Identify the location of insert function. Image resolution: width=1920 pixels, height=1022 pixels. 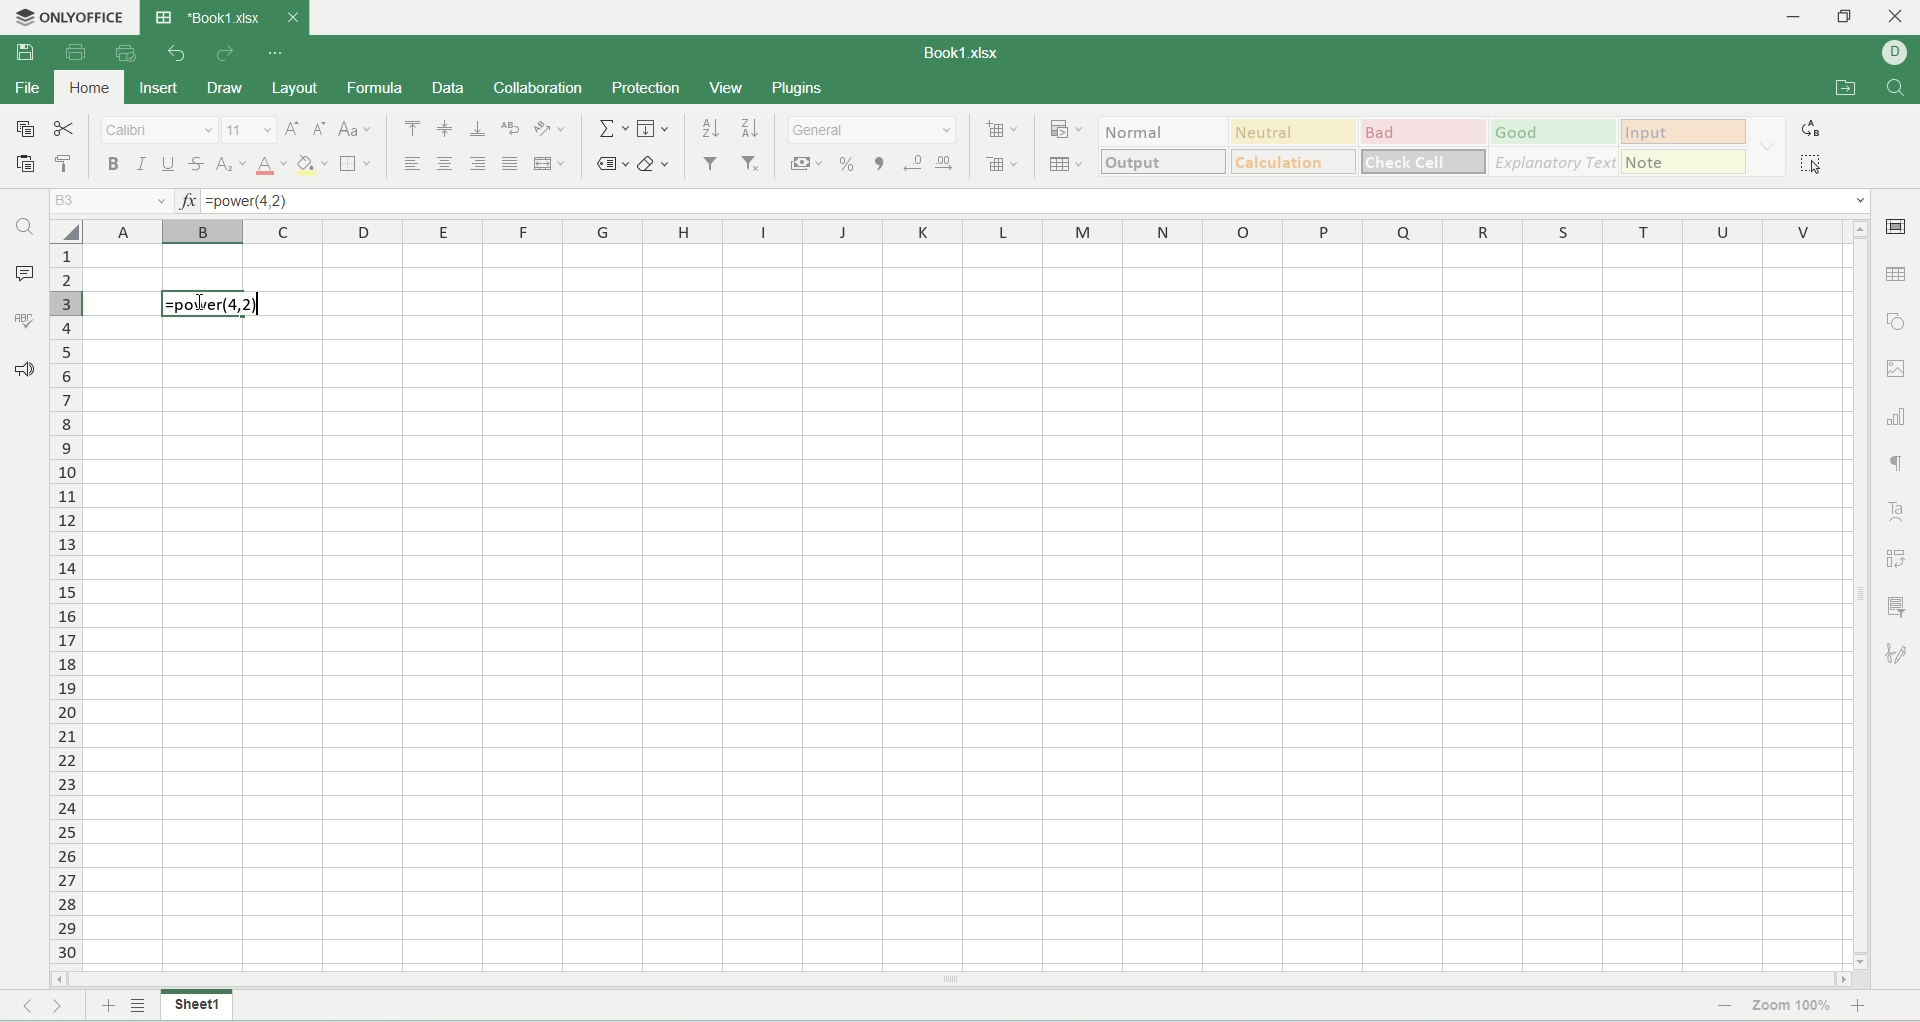
(185, 199).